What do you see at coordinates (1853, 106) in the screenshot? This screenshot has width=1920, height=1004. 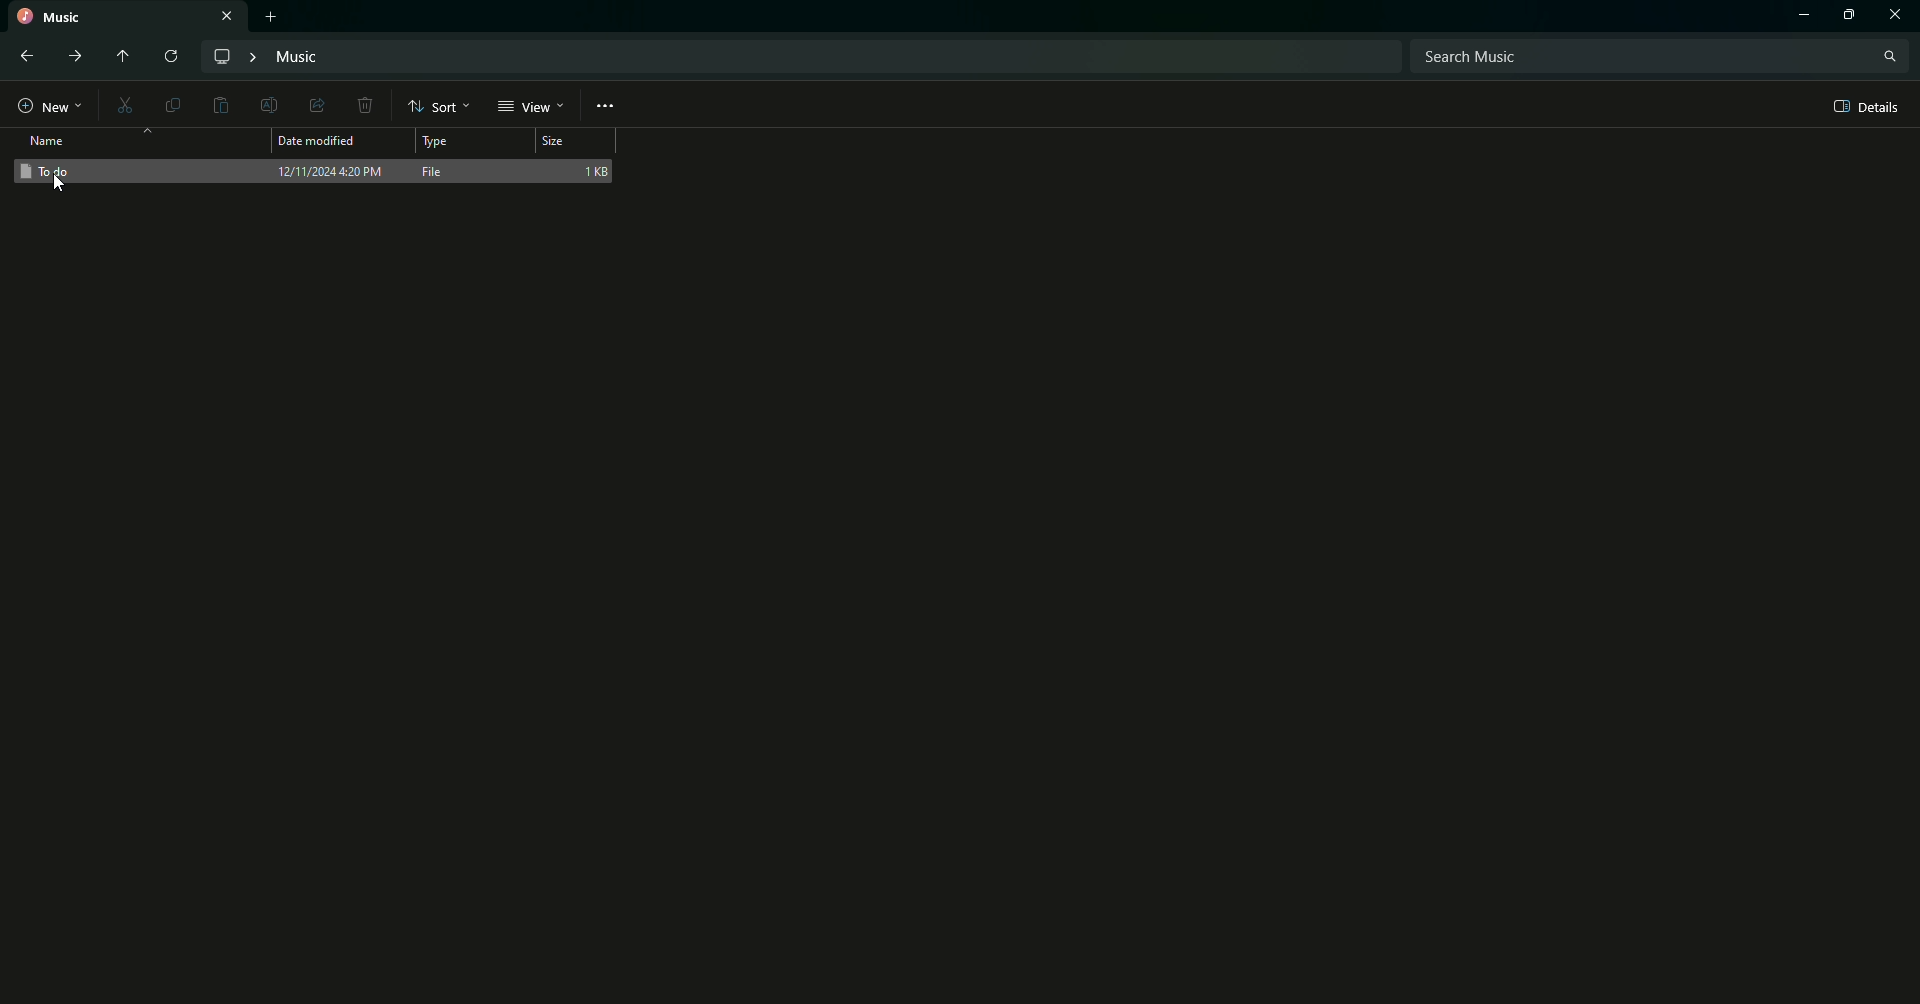 I see `Details` at bounding box center [1853, 106].